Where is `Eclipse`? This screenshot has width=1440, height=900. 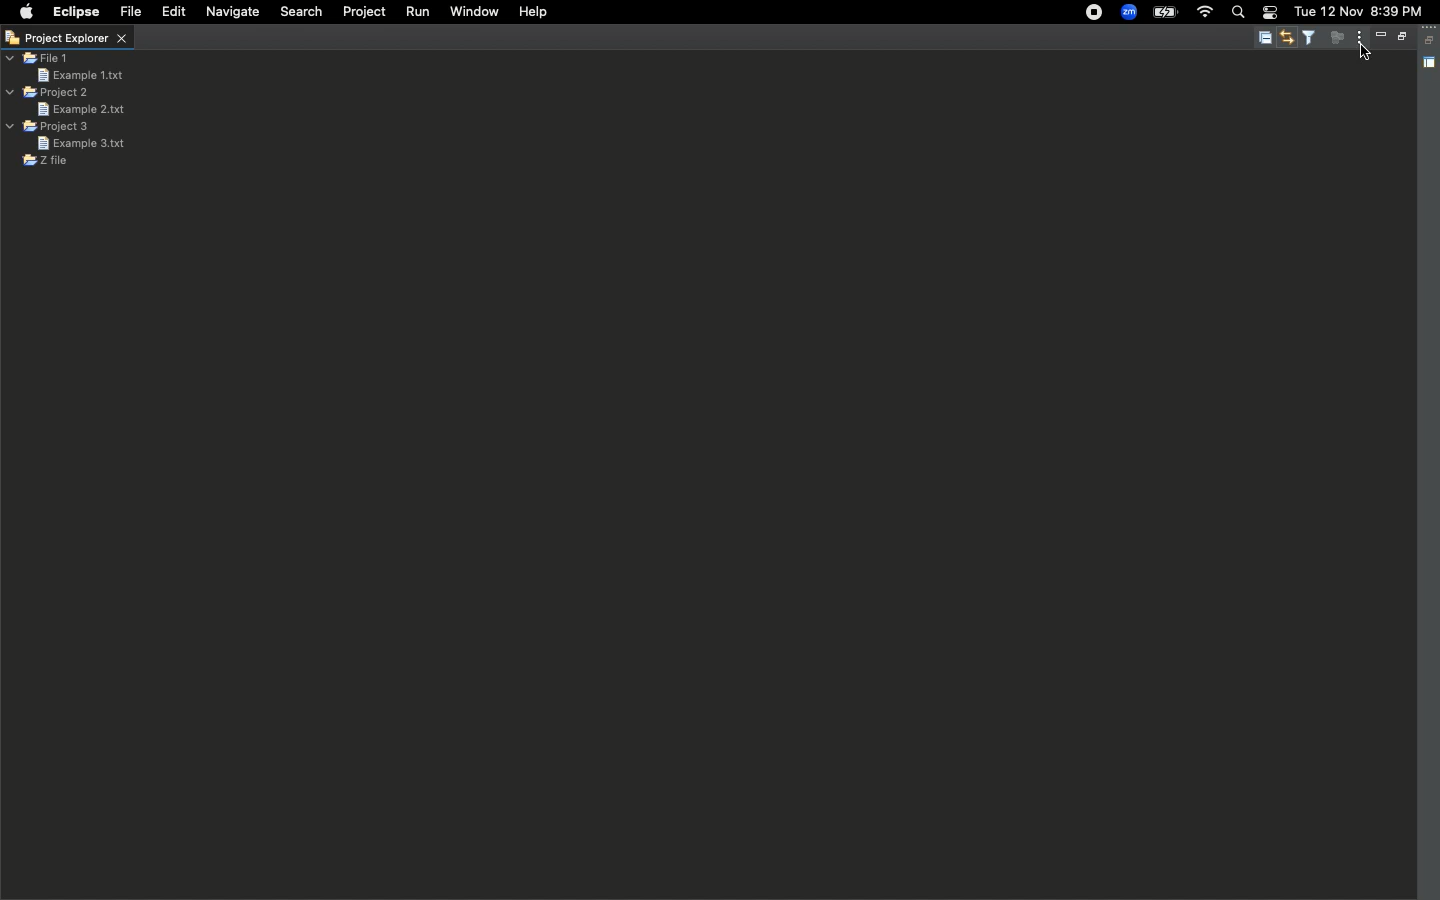
Eclipse is located at coordinates (77, 13).